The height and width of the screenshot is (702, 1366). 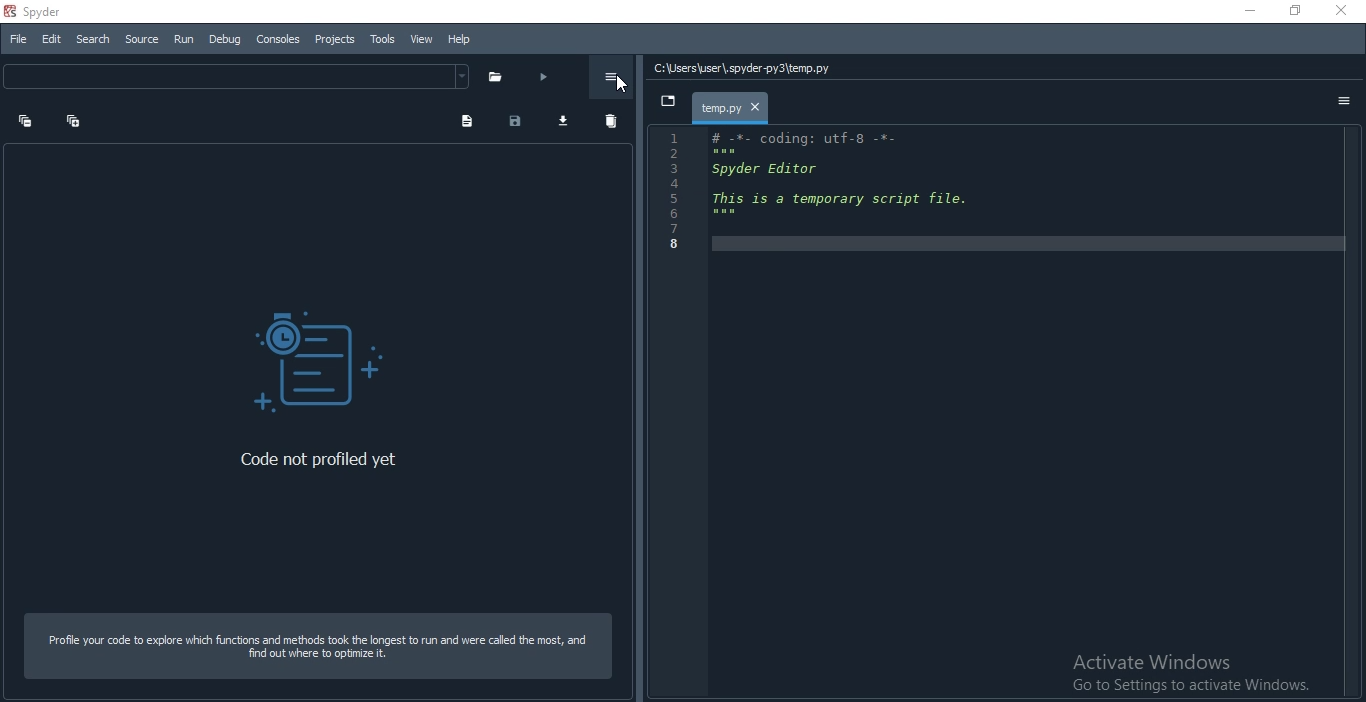 What do you see at coordinates (50, 38) in the screenshot?
I see `Edit` at bounding box center [50, 38].